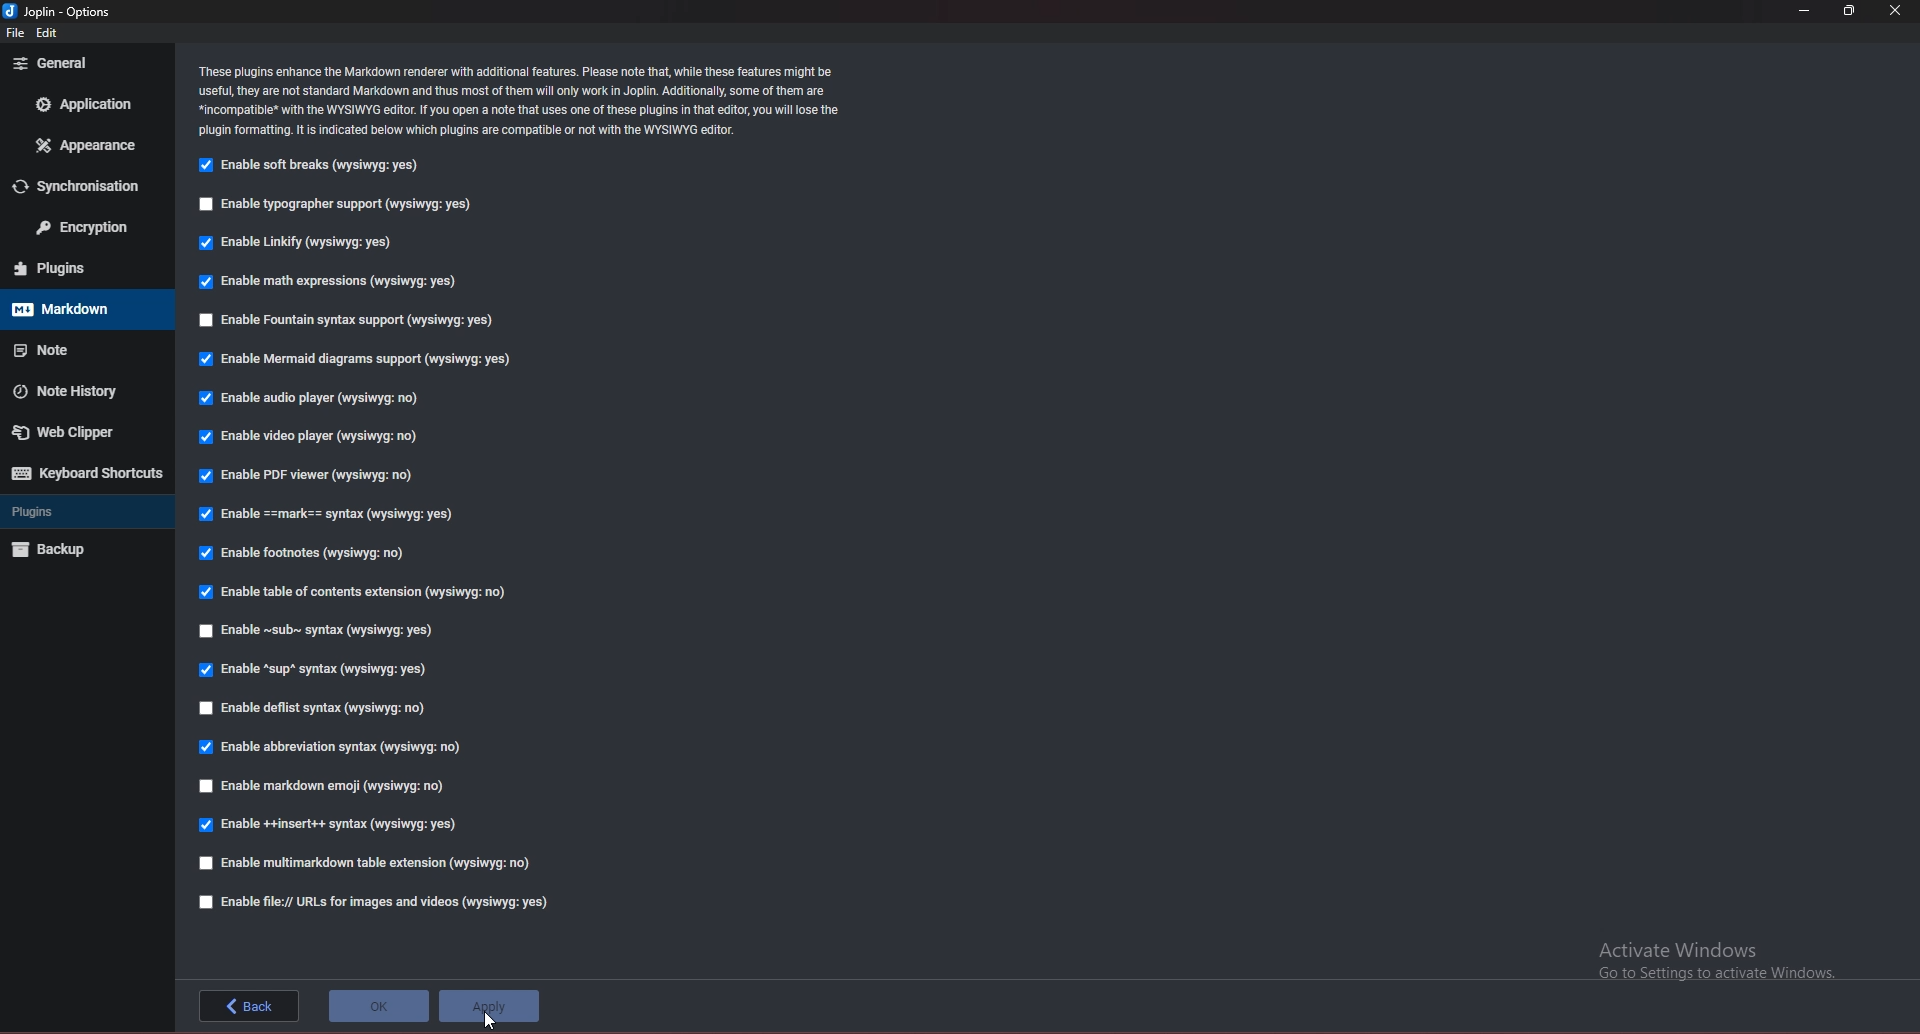 The height and width of the screenshot is (1034, 1920). What do you see at coordinates (52, 33) in the screenshot?
I see `edit` at bounding box center [52, 33].